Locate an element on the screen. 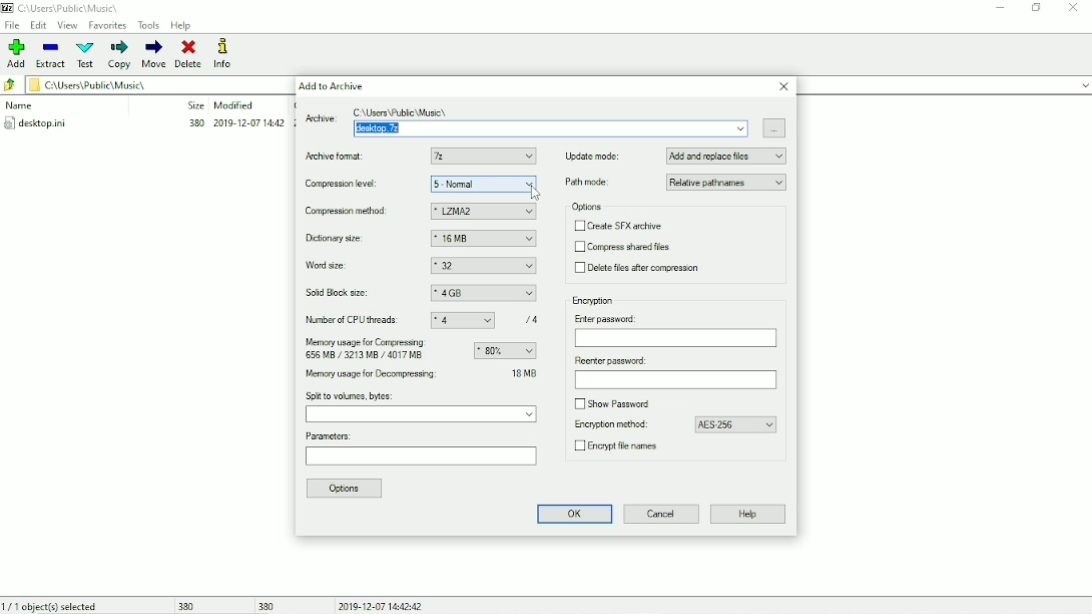 The image size is (1092, 614). 1/1 object(s) selected is located at coordinates (53, 605).